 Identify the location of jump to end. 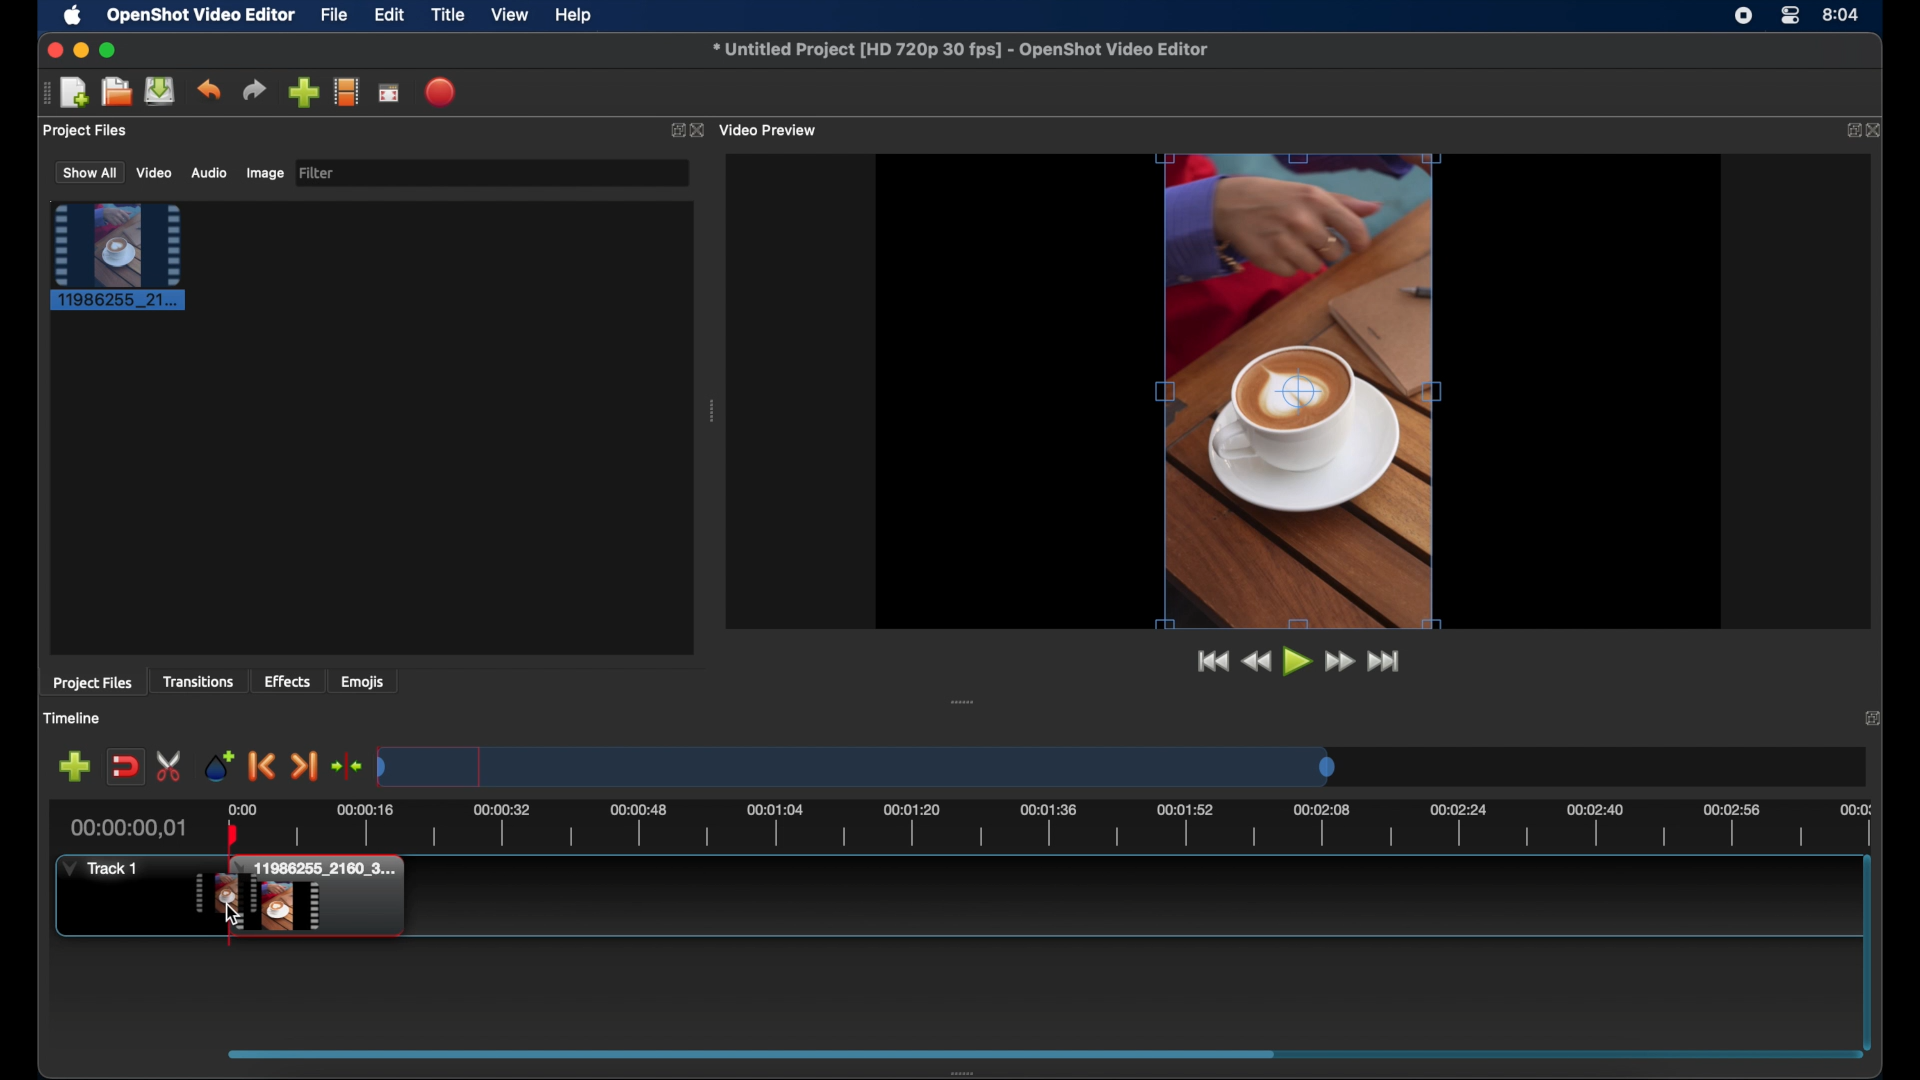
(1383, 662).